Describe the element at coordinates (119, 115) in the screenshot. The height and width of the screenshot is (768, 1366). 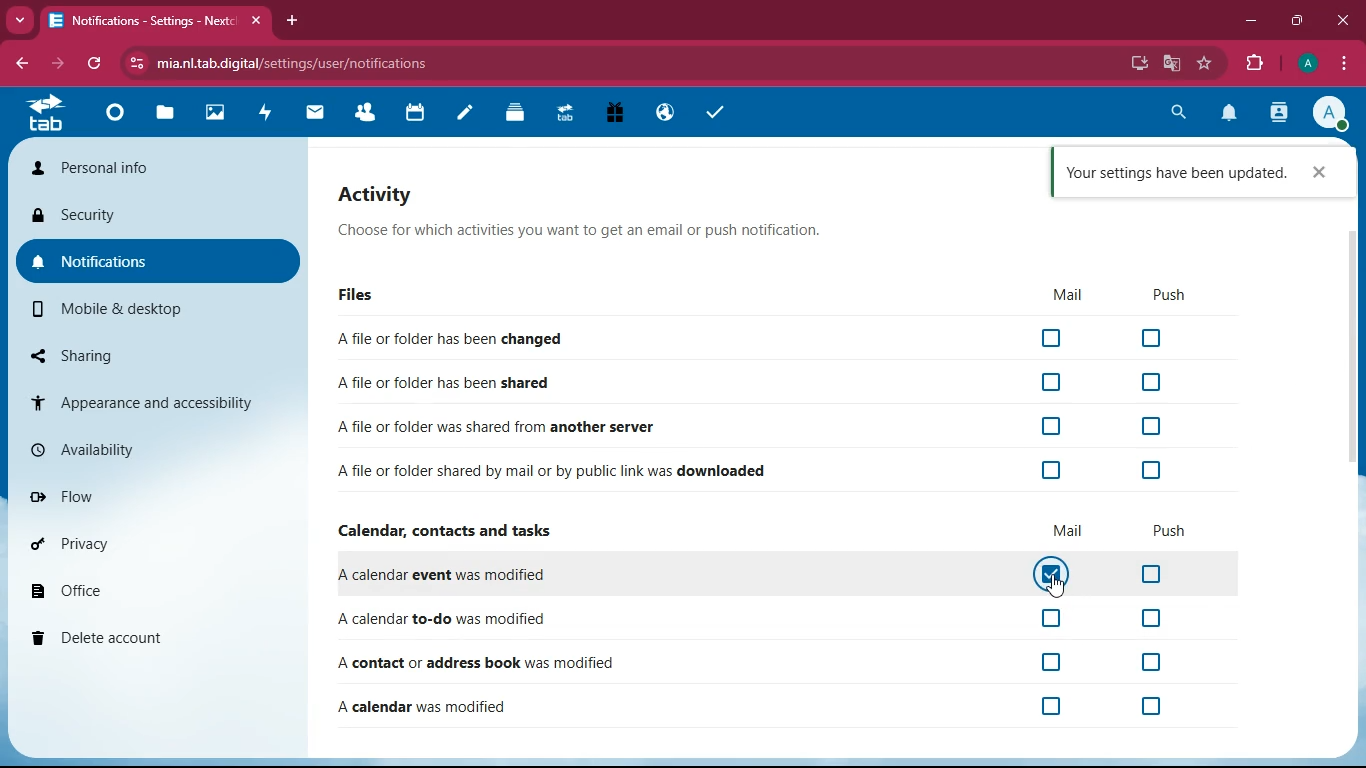
I see `Dashboard` at that location.